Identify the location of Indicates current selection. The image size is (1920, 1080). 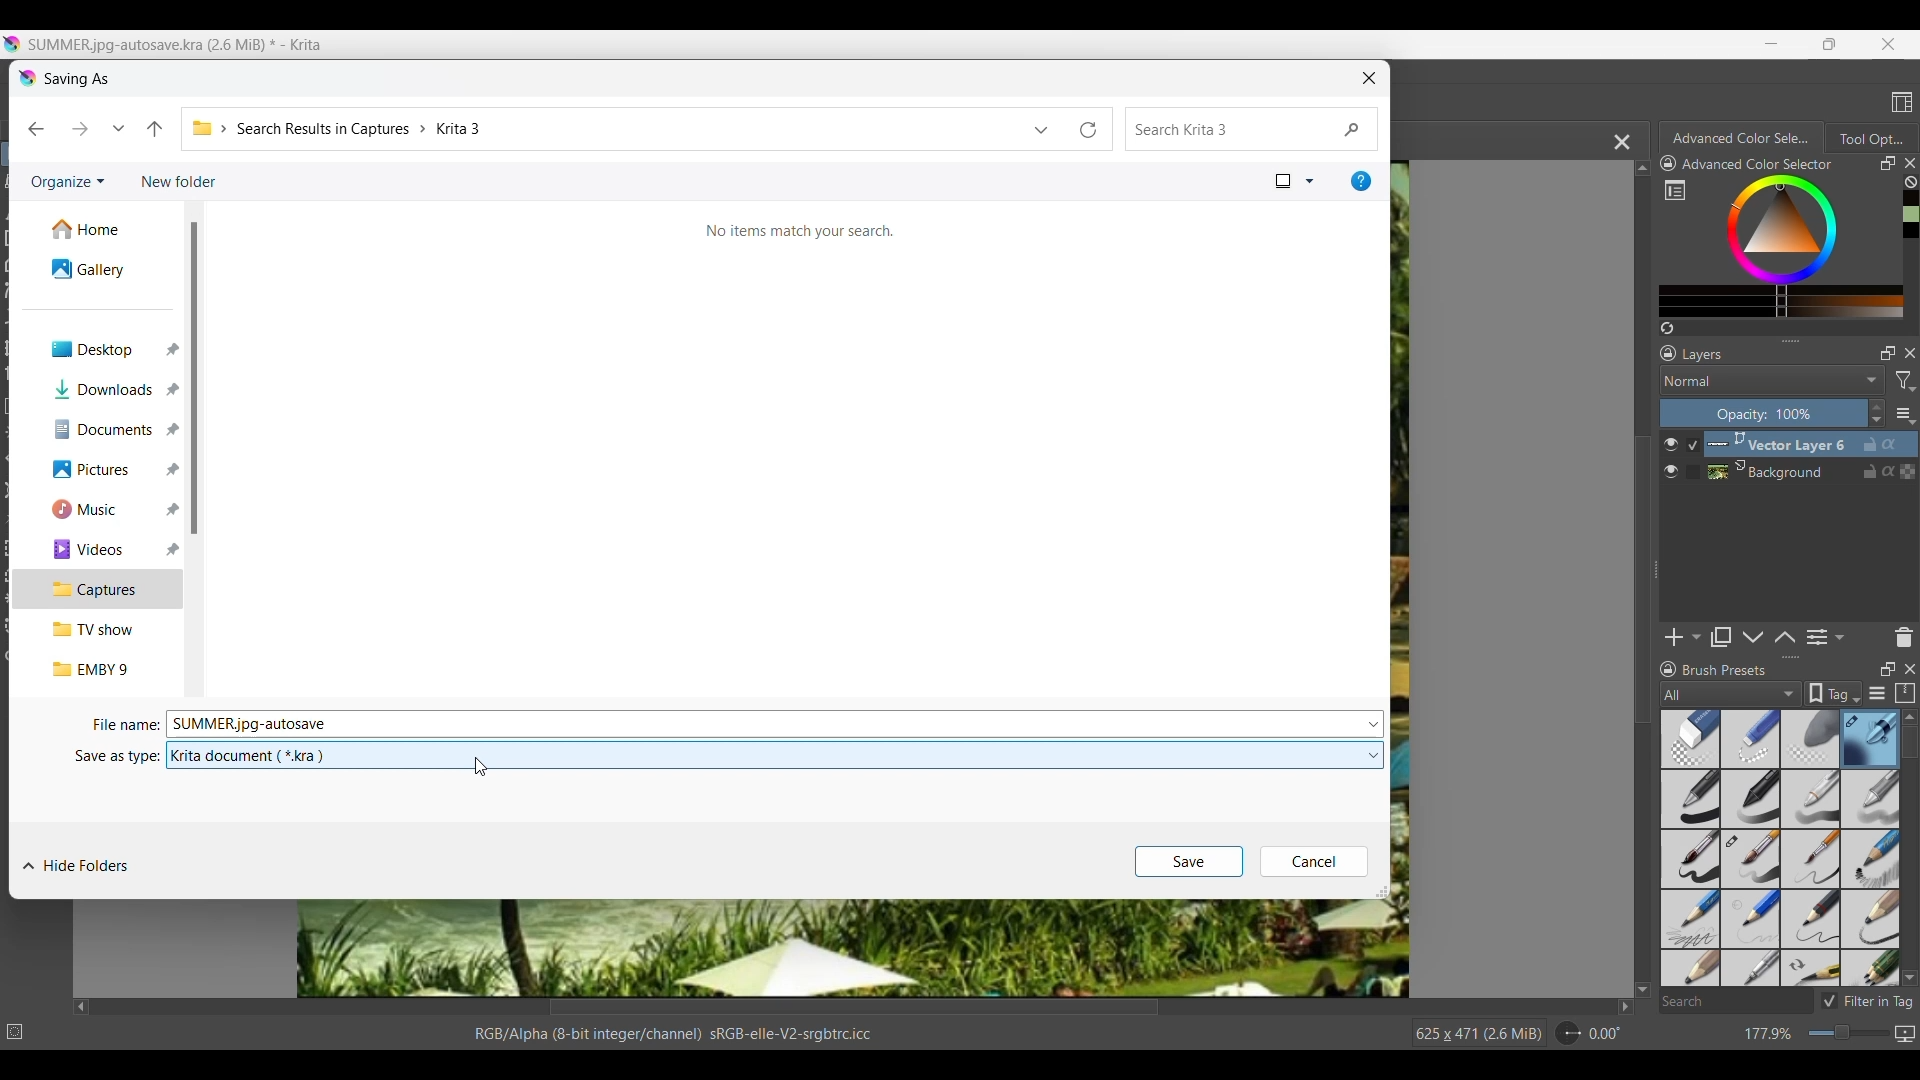
(1692, 458).